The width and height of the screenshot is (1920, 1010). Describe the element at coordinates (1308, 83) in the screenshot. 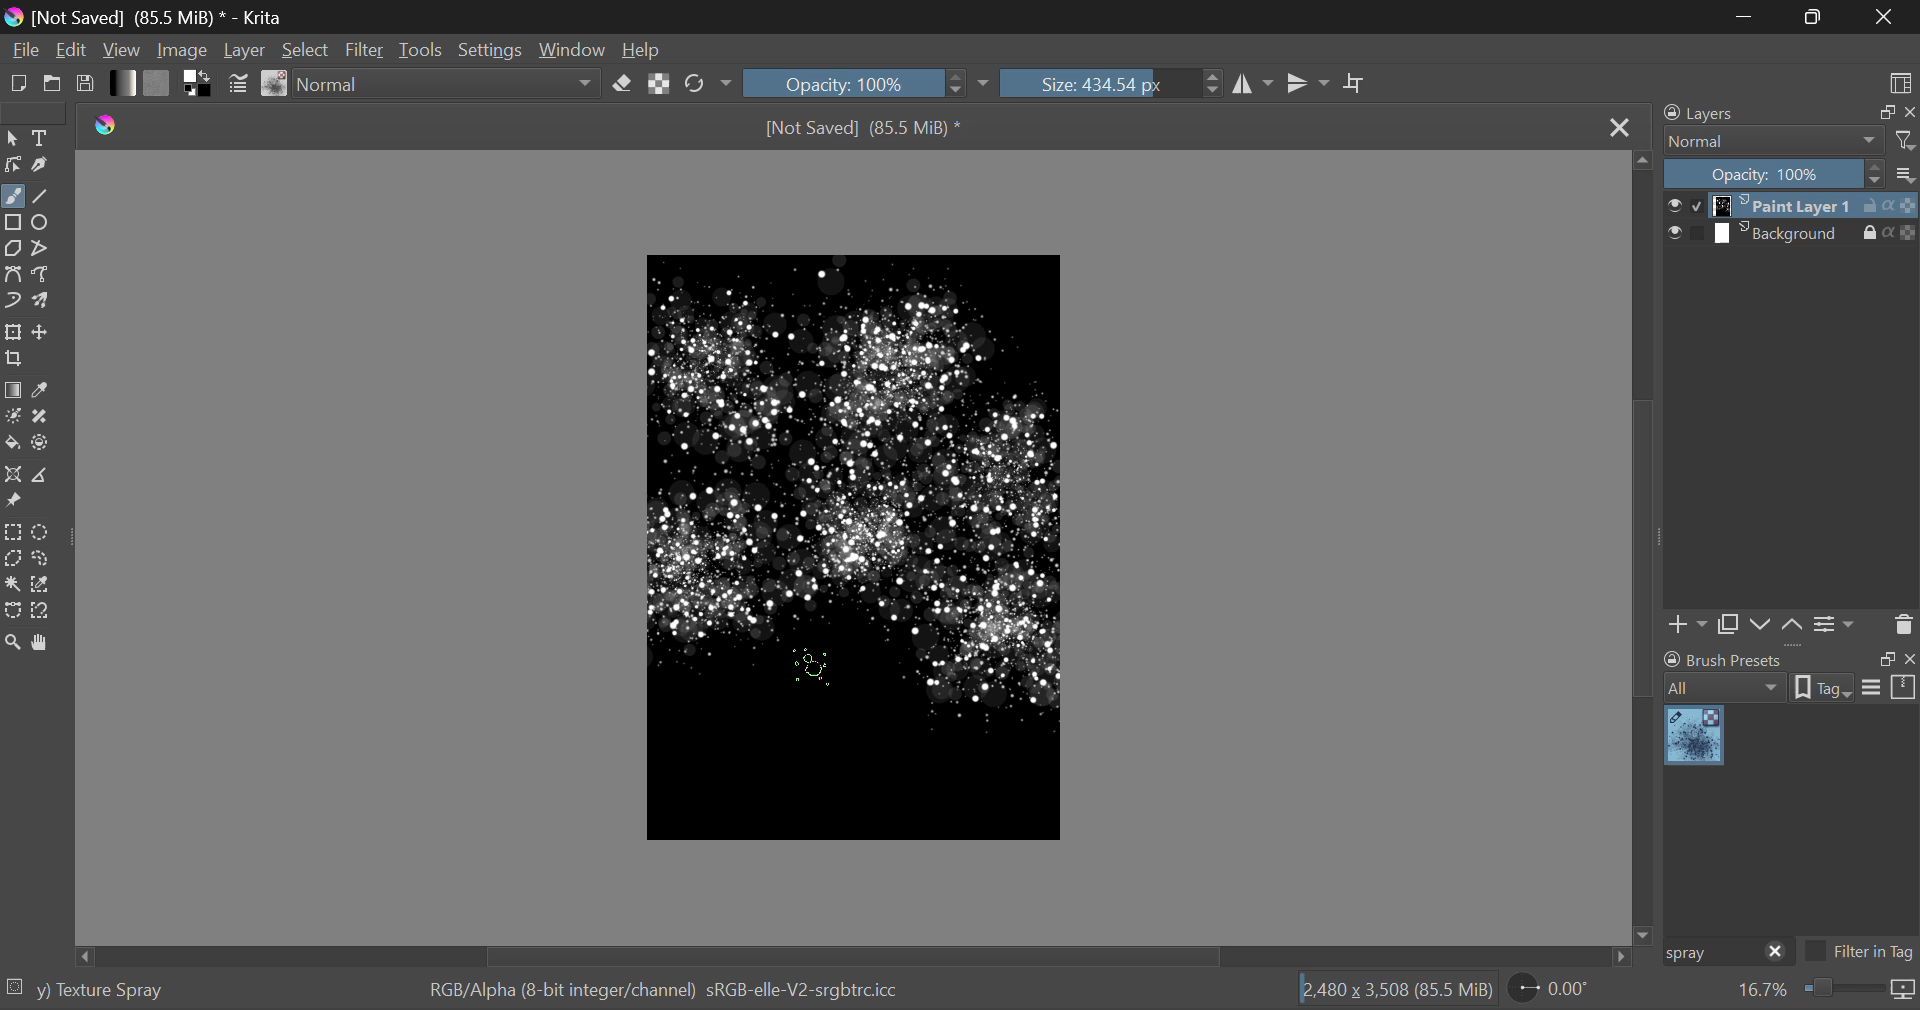

I see `Horizontal Mirror Flip` at that location.